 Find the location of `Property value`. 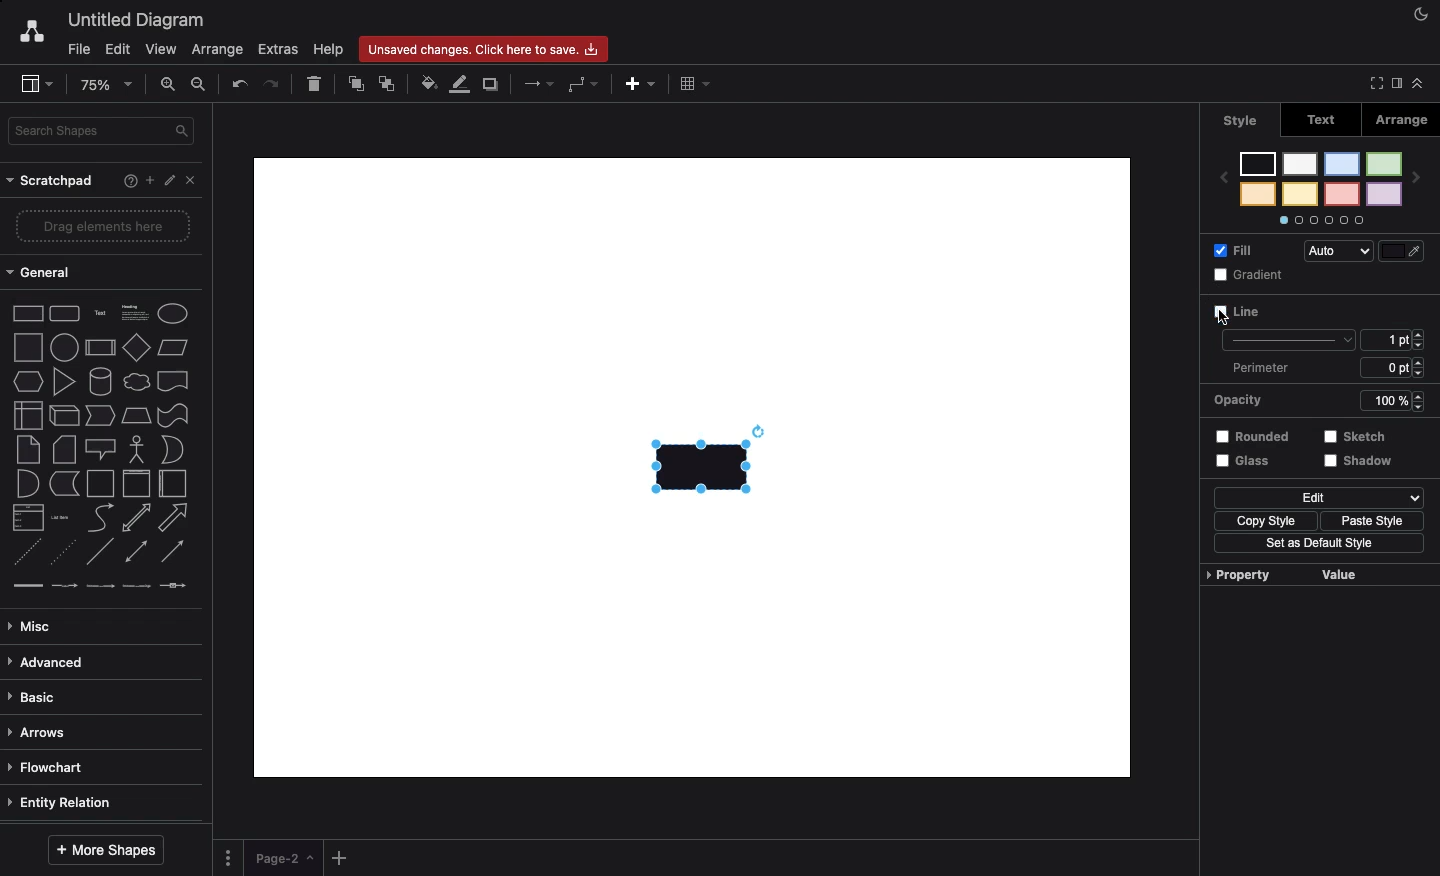

Property value is located at coordinates (1284, 575).